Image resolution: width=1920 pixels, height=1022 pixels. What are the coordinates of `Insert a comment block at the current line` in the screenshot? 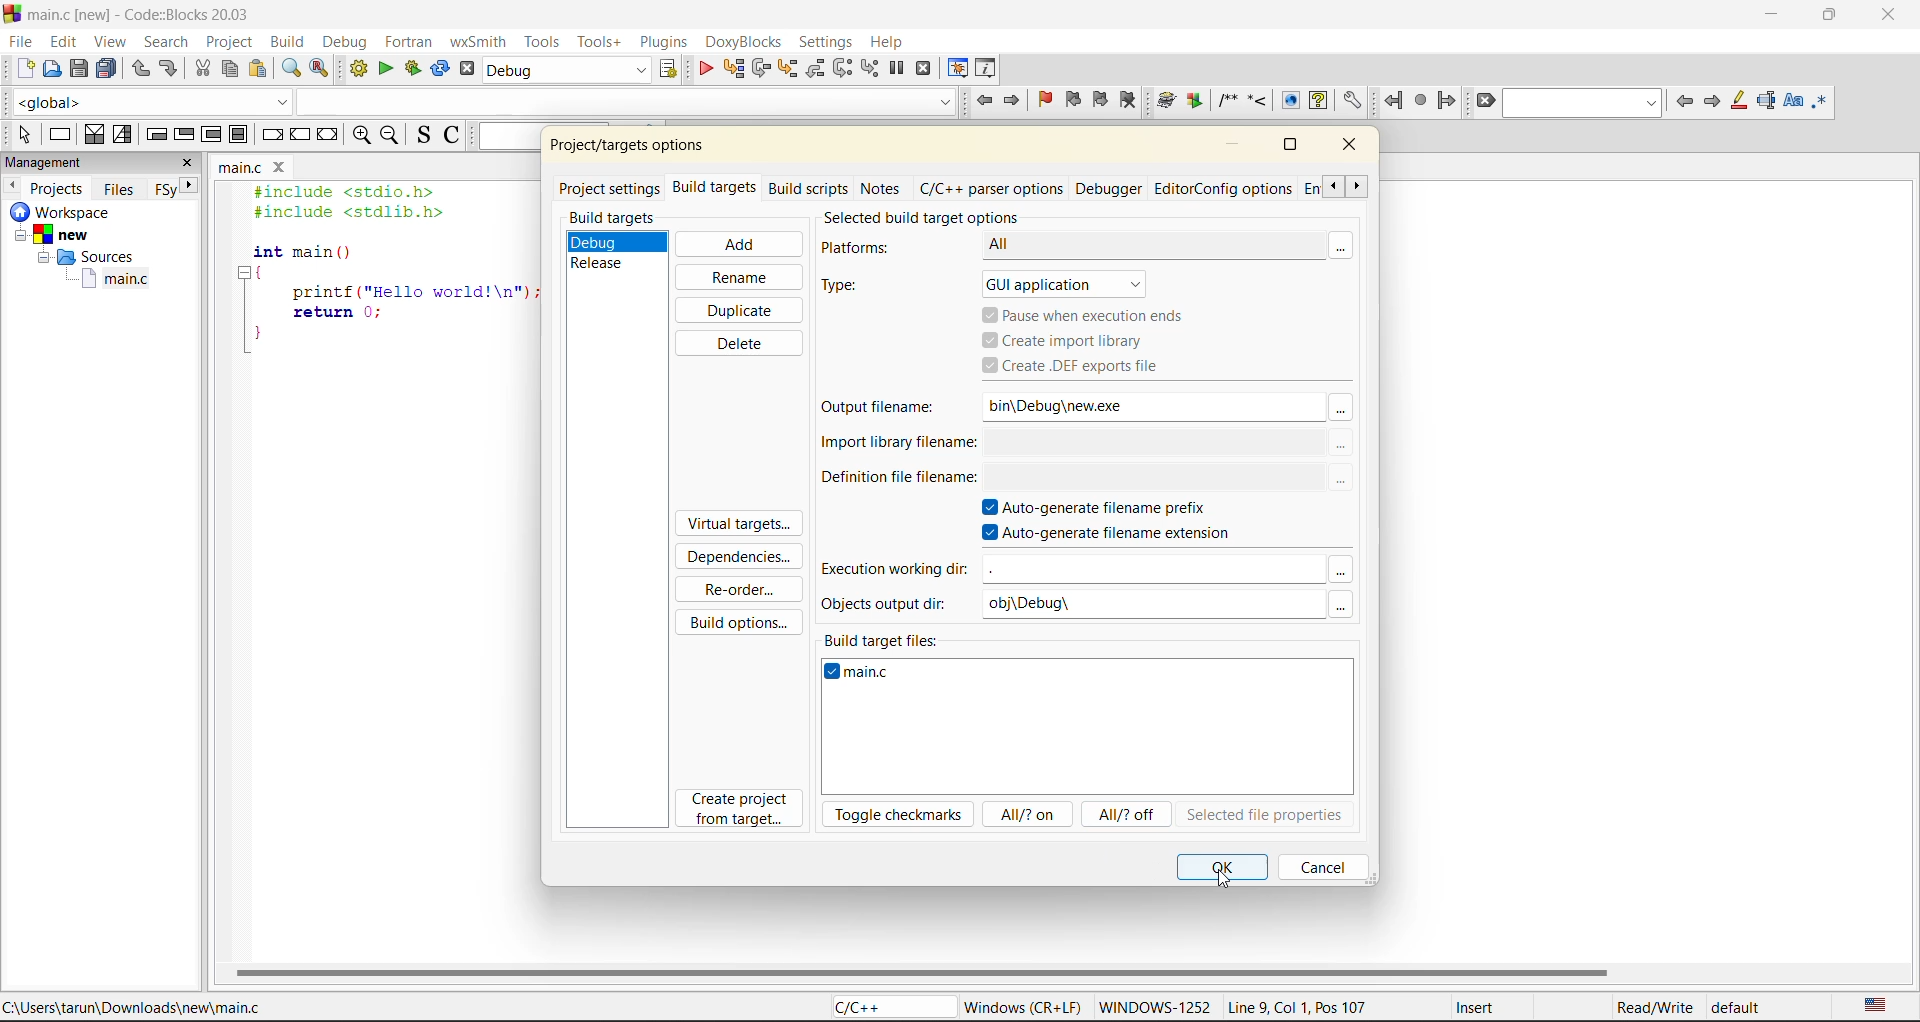 It's located at (1227, 101).